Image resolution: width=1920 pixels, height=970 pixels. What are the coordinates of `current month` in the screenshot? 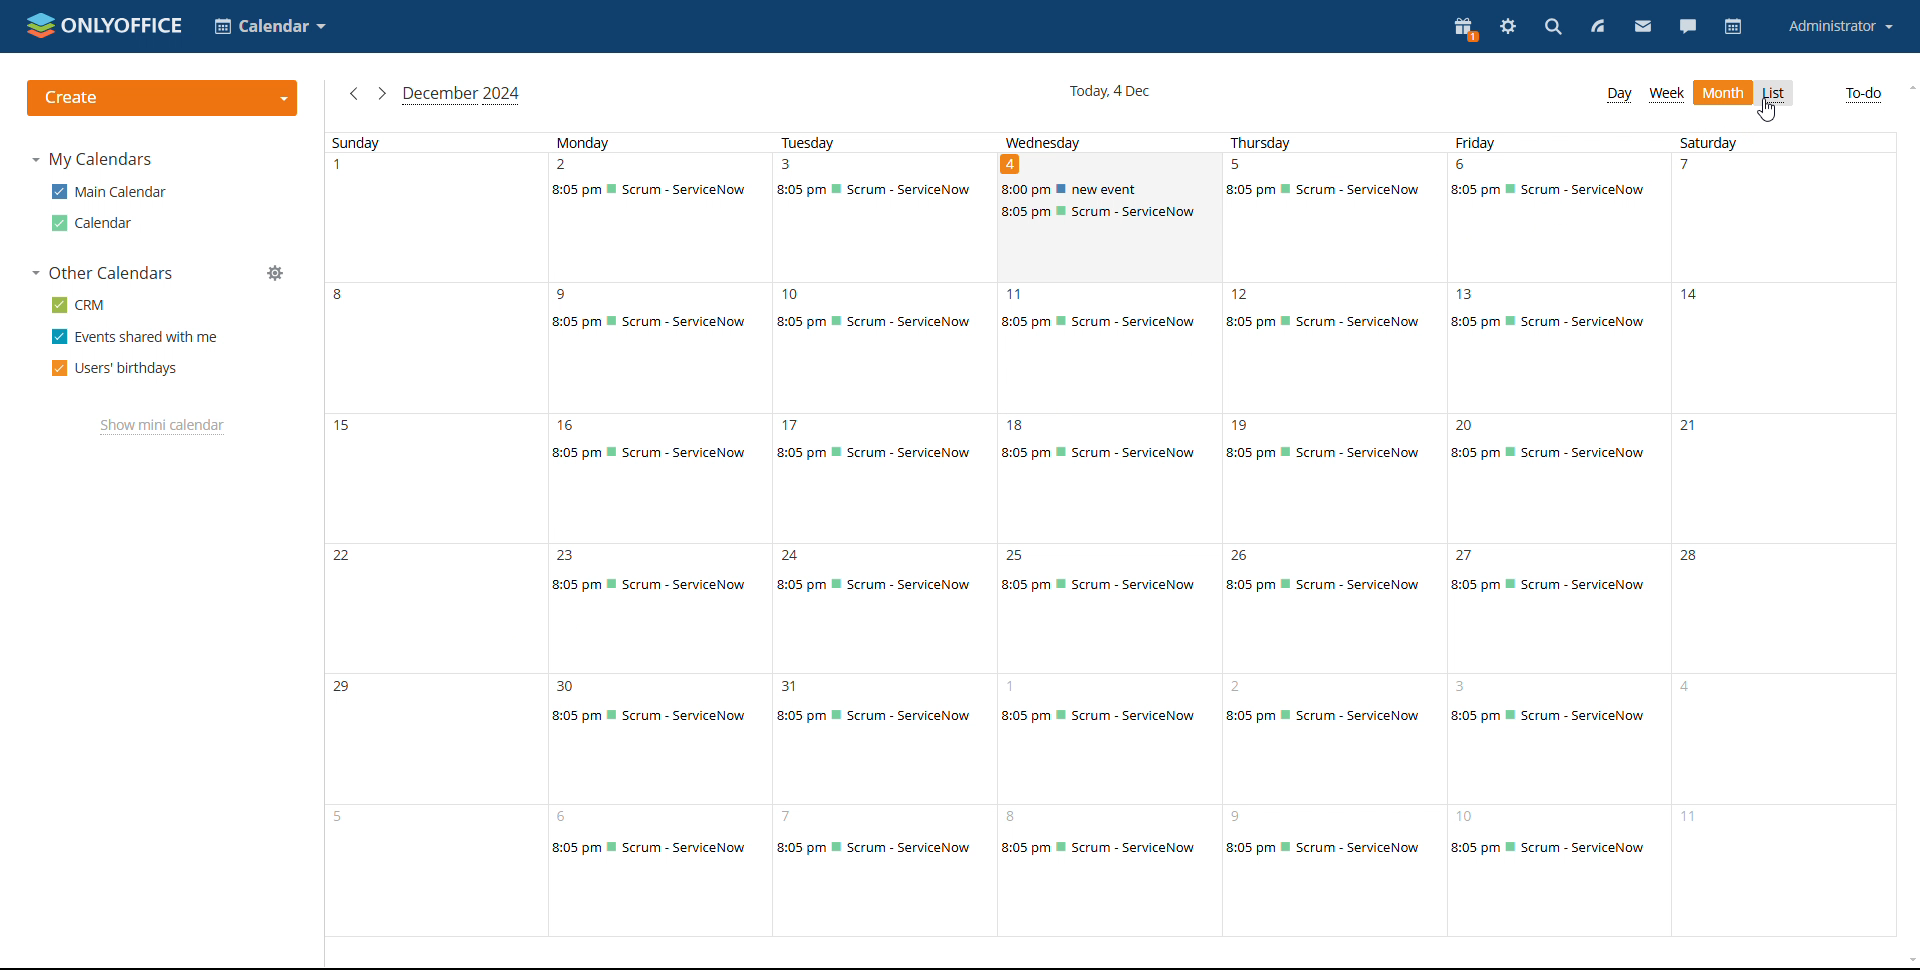 It's located at (462, 96).